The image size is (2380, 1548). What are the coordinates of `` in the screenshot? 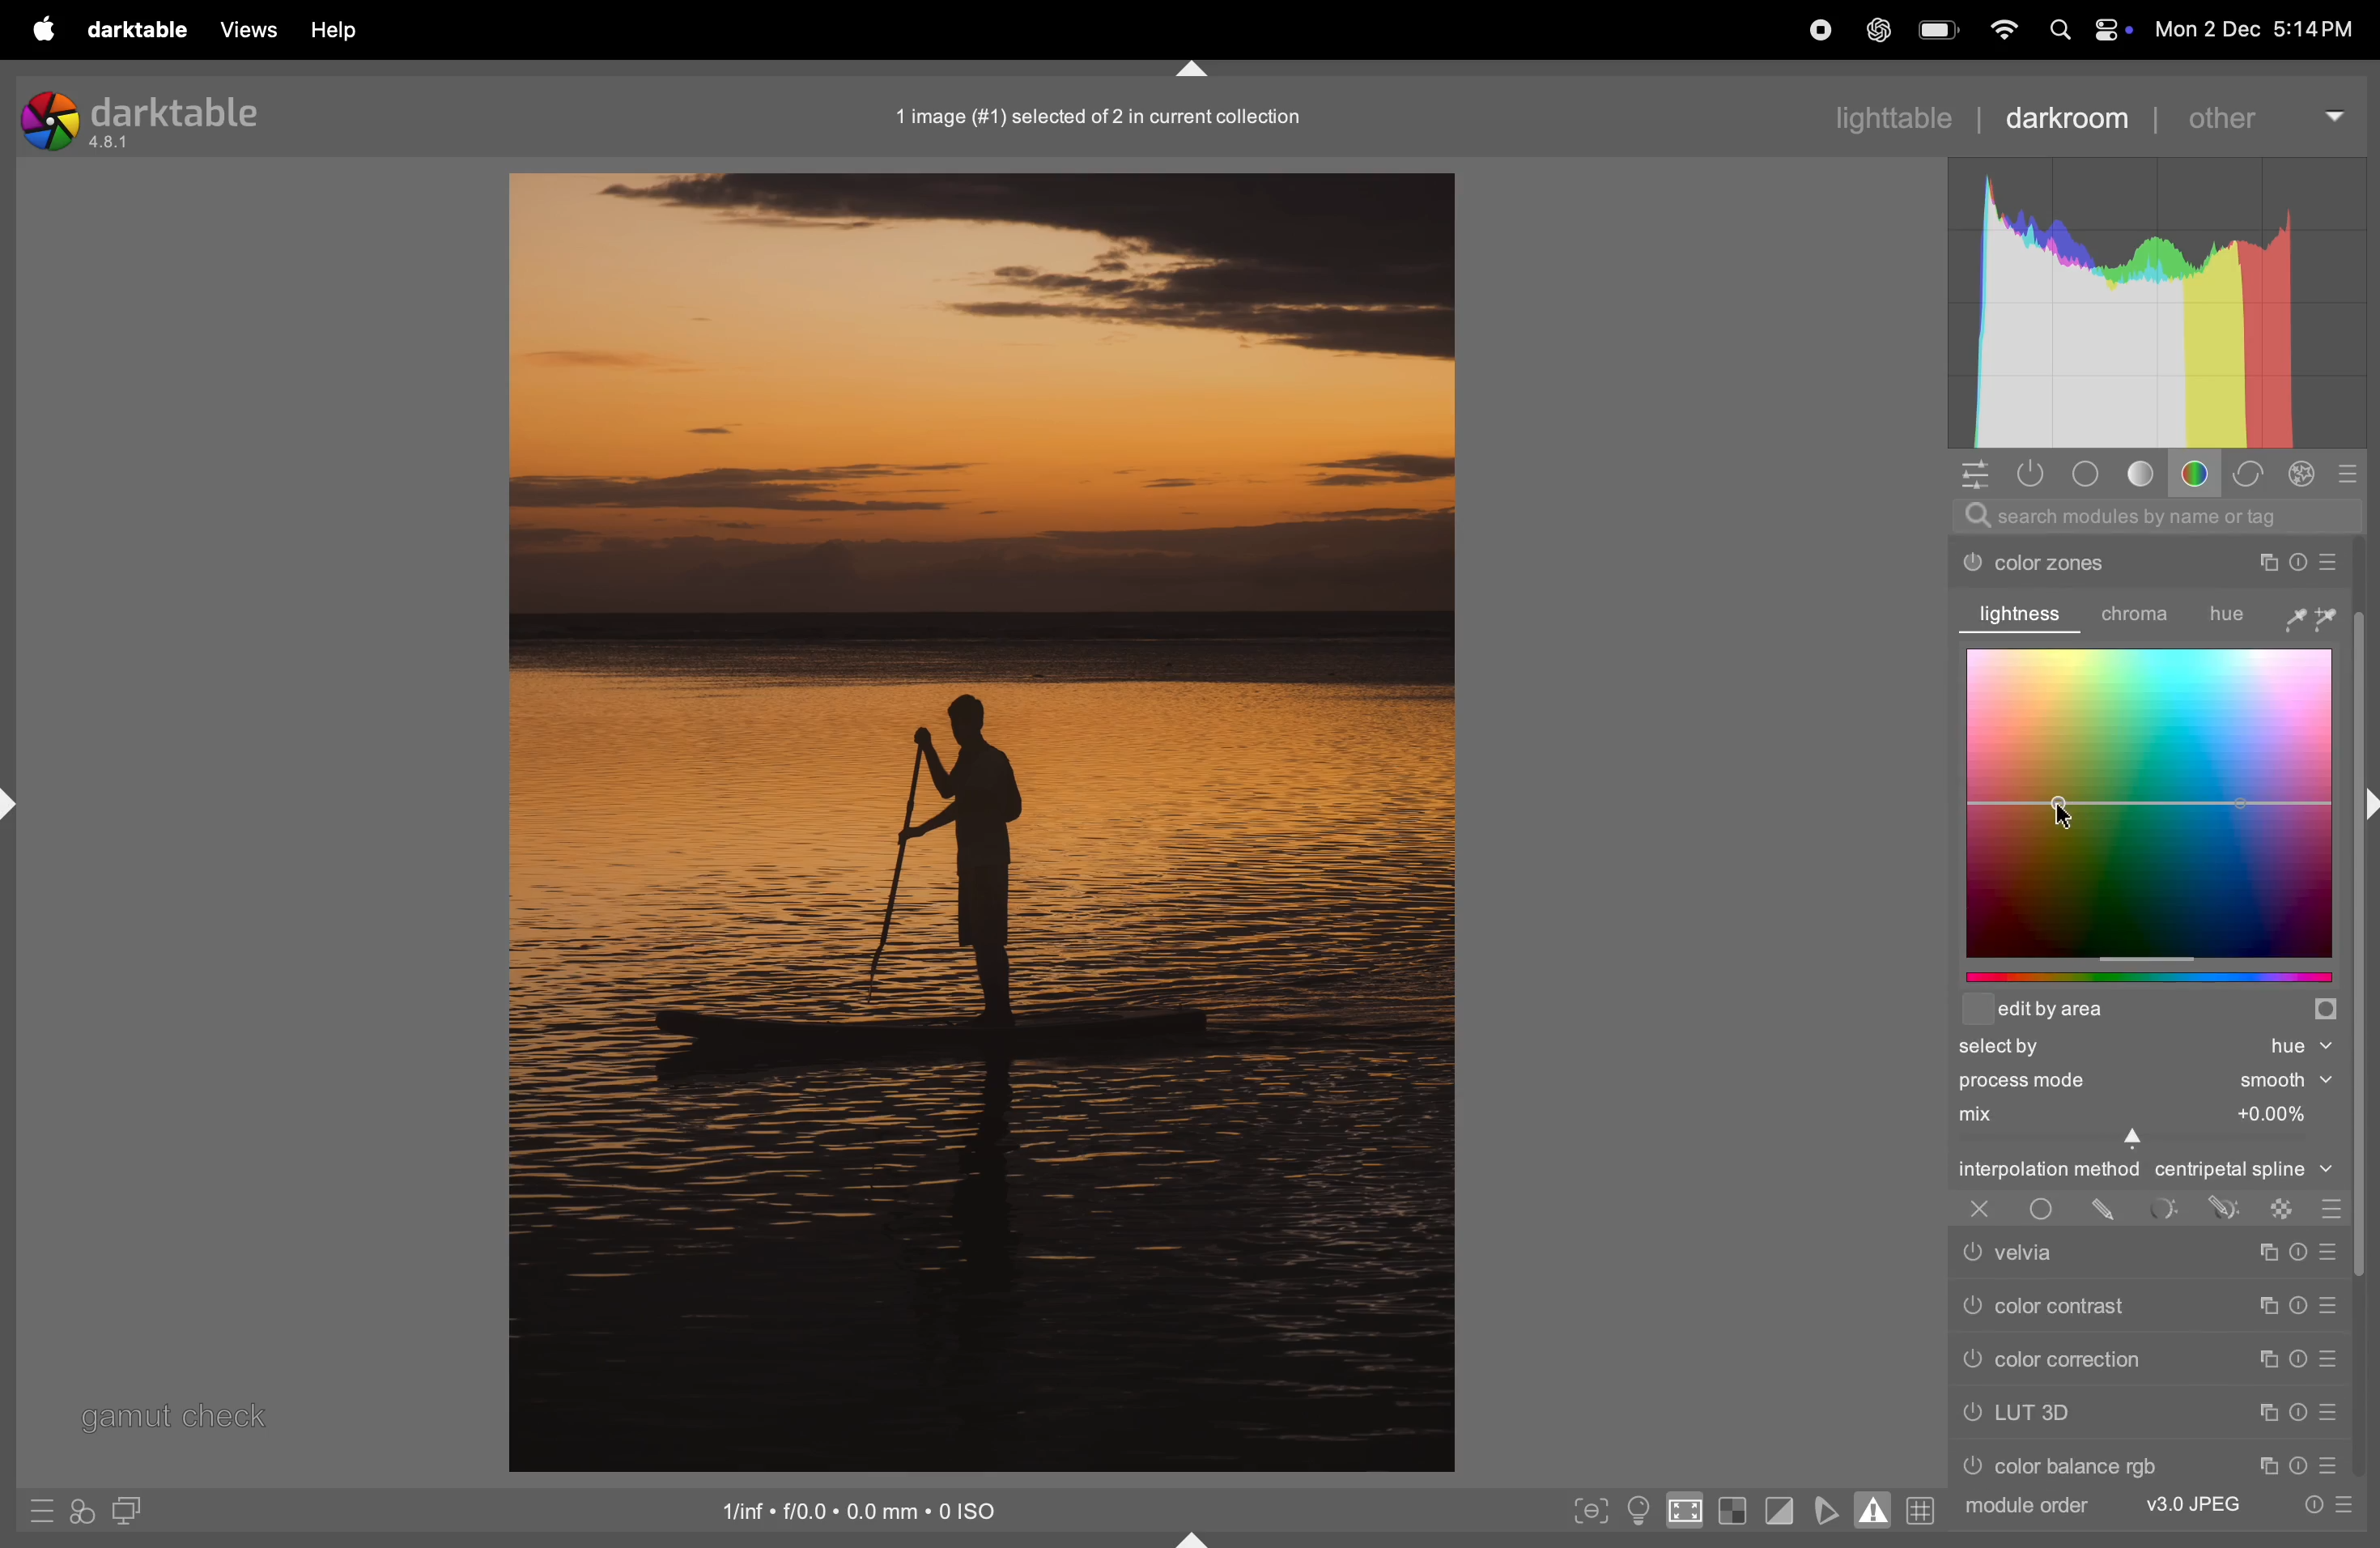 It's located at (2165, 1209).